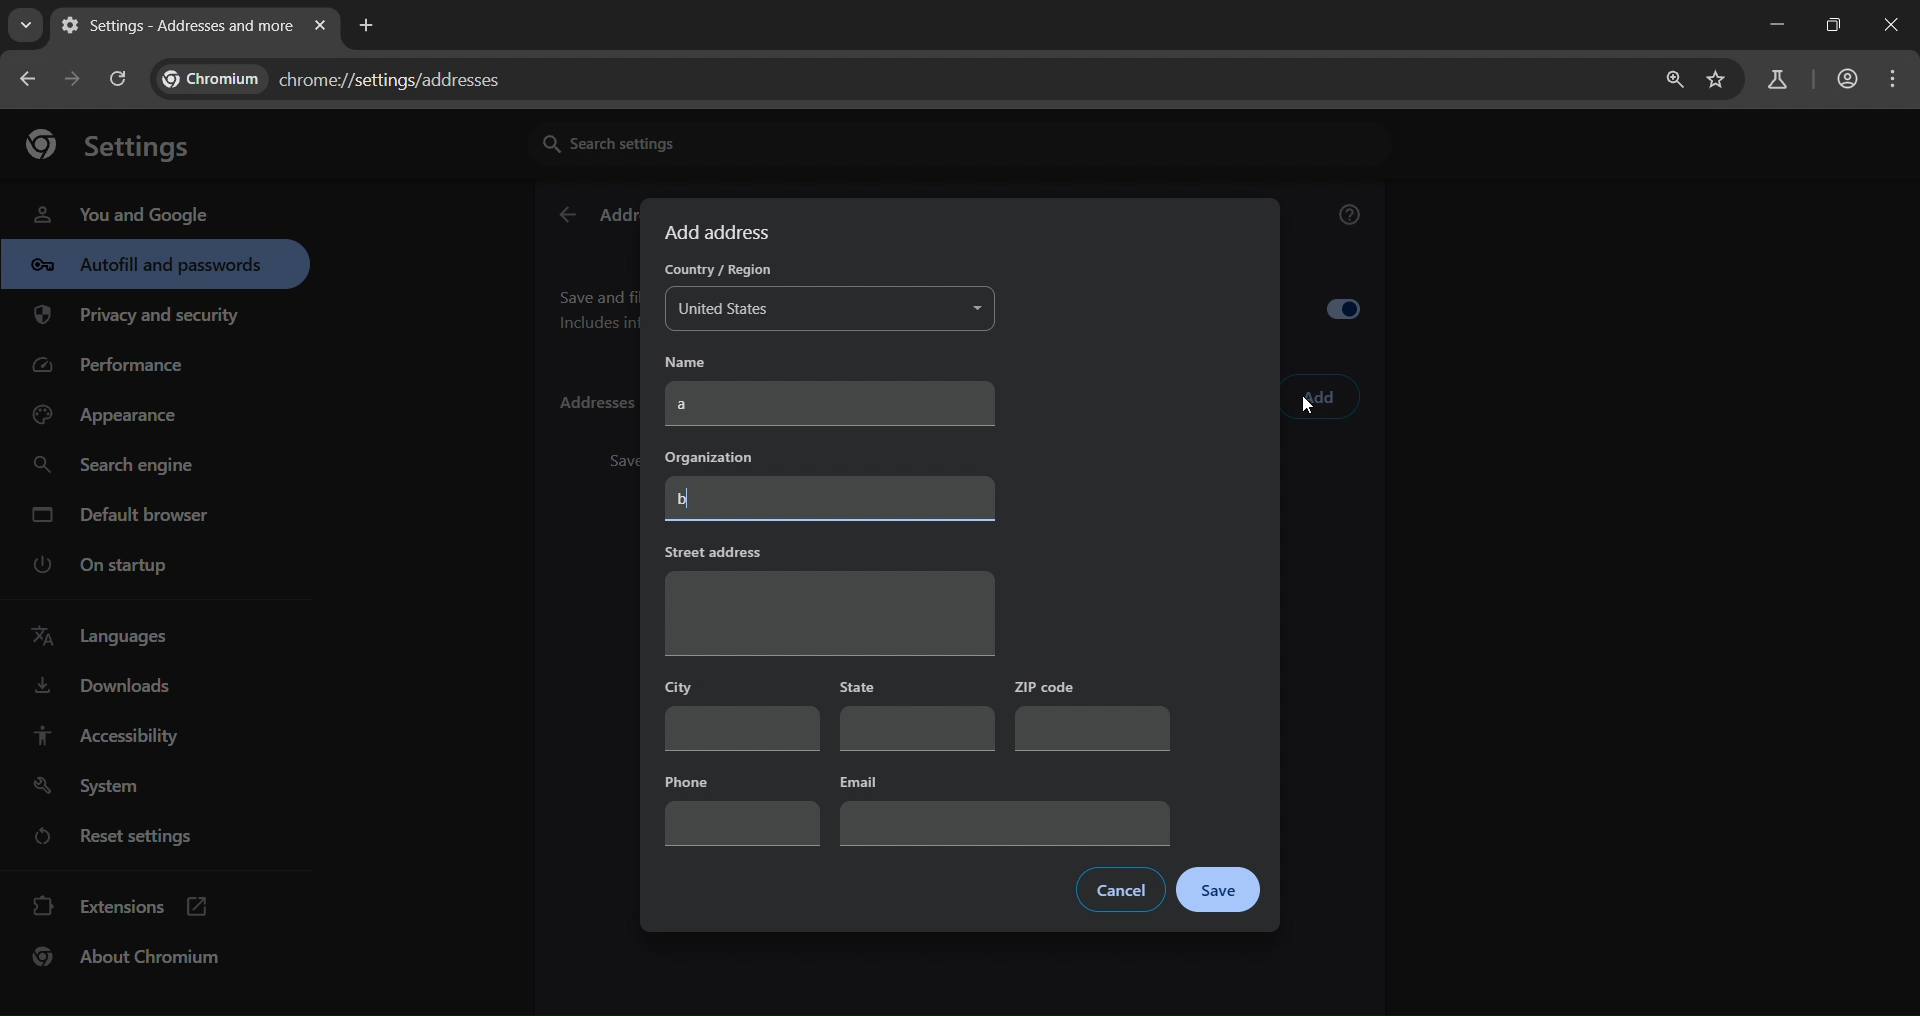  What do you see at coordinates (116, 78) in the screenshot?
I see `reload` at bounding box center [116, 78].